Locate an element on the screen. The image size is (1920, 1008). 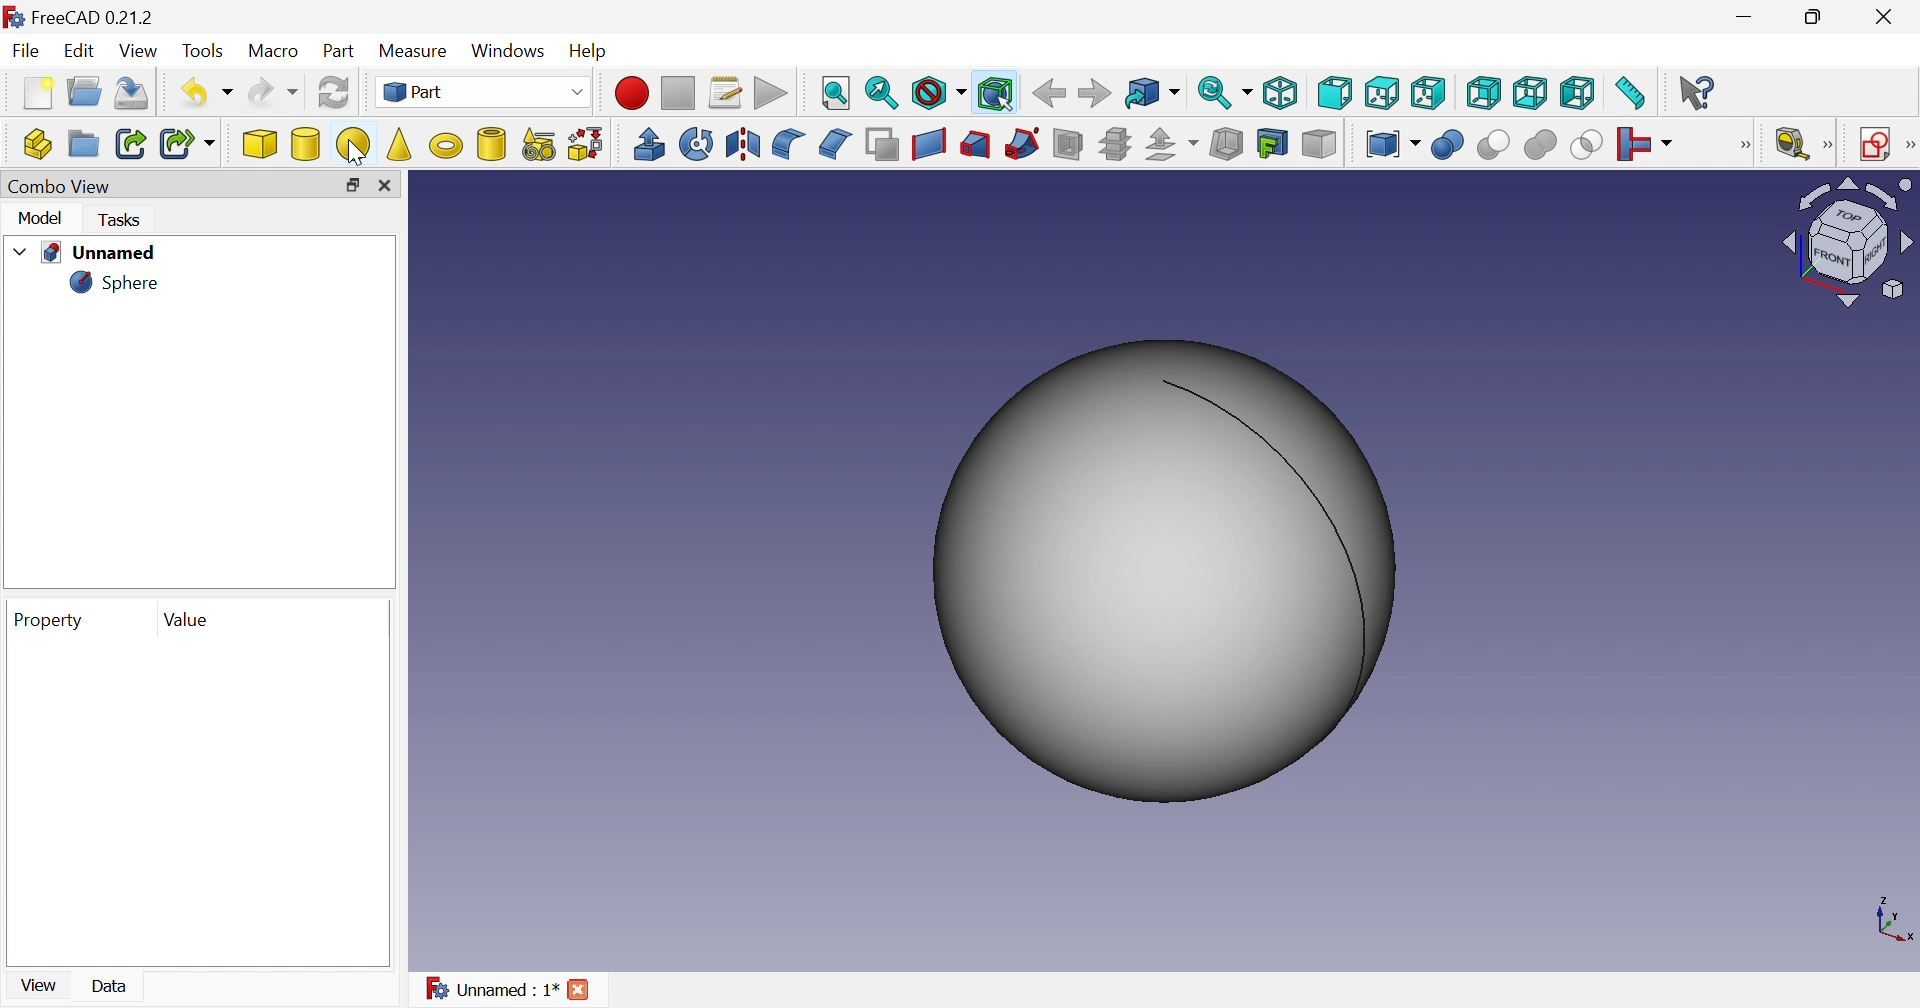
Measure is located at coordinates (414, 50).